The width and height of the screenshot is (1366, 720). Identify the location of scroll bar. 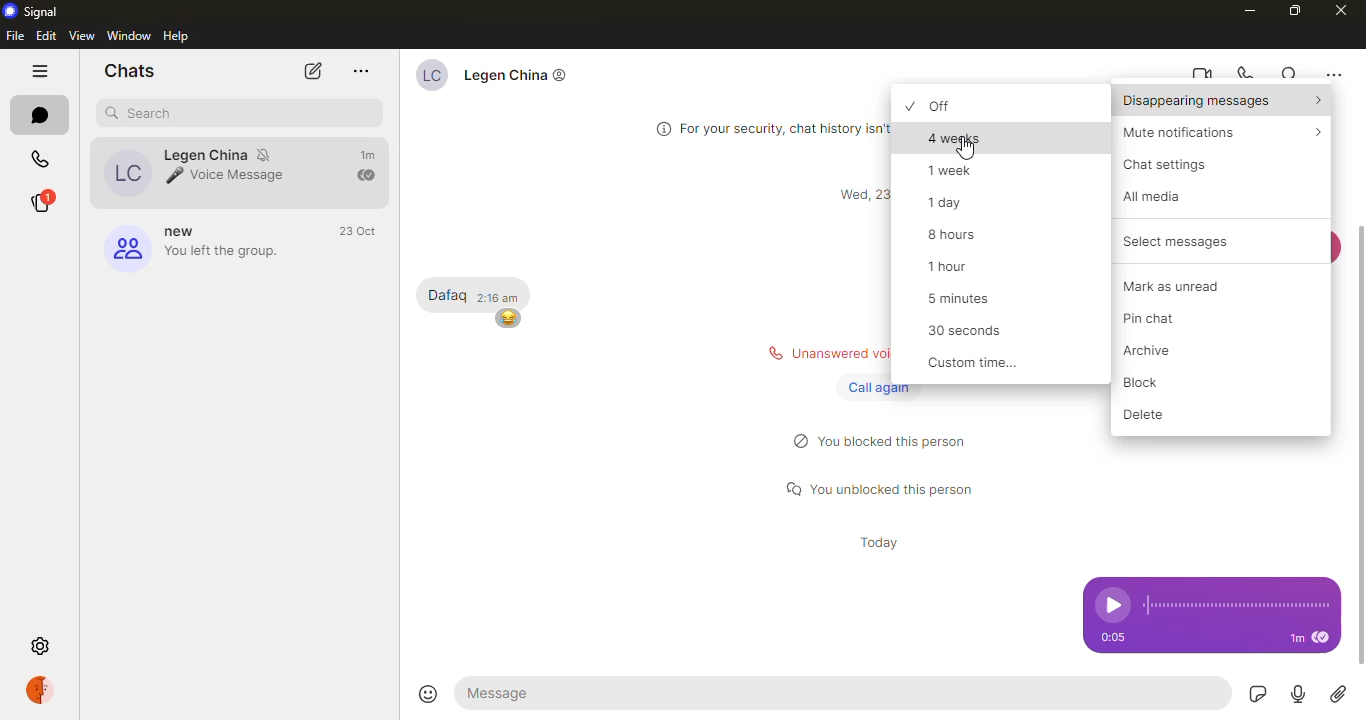
(1365, 445).